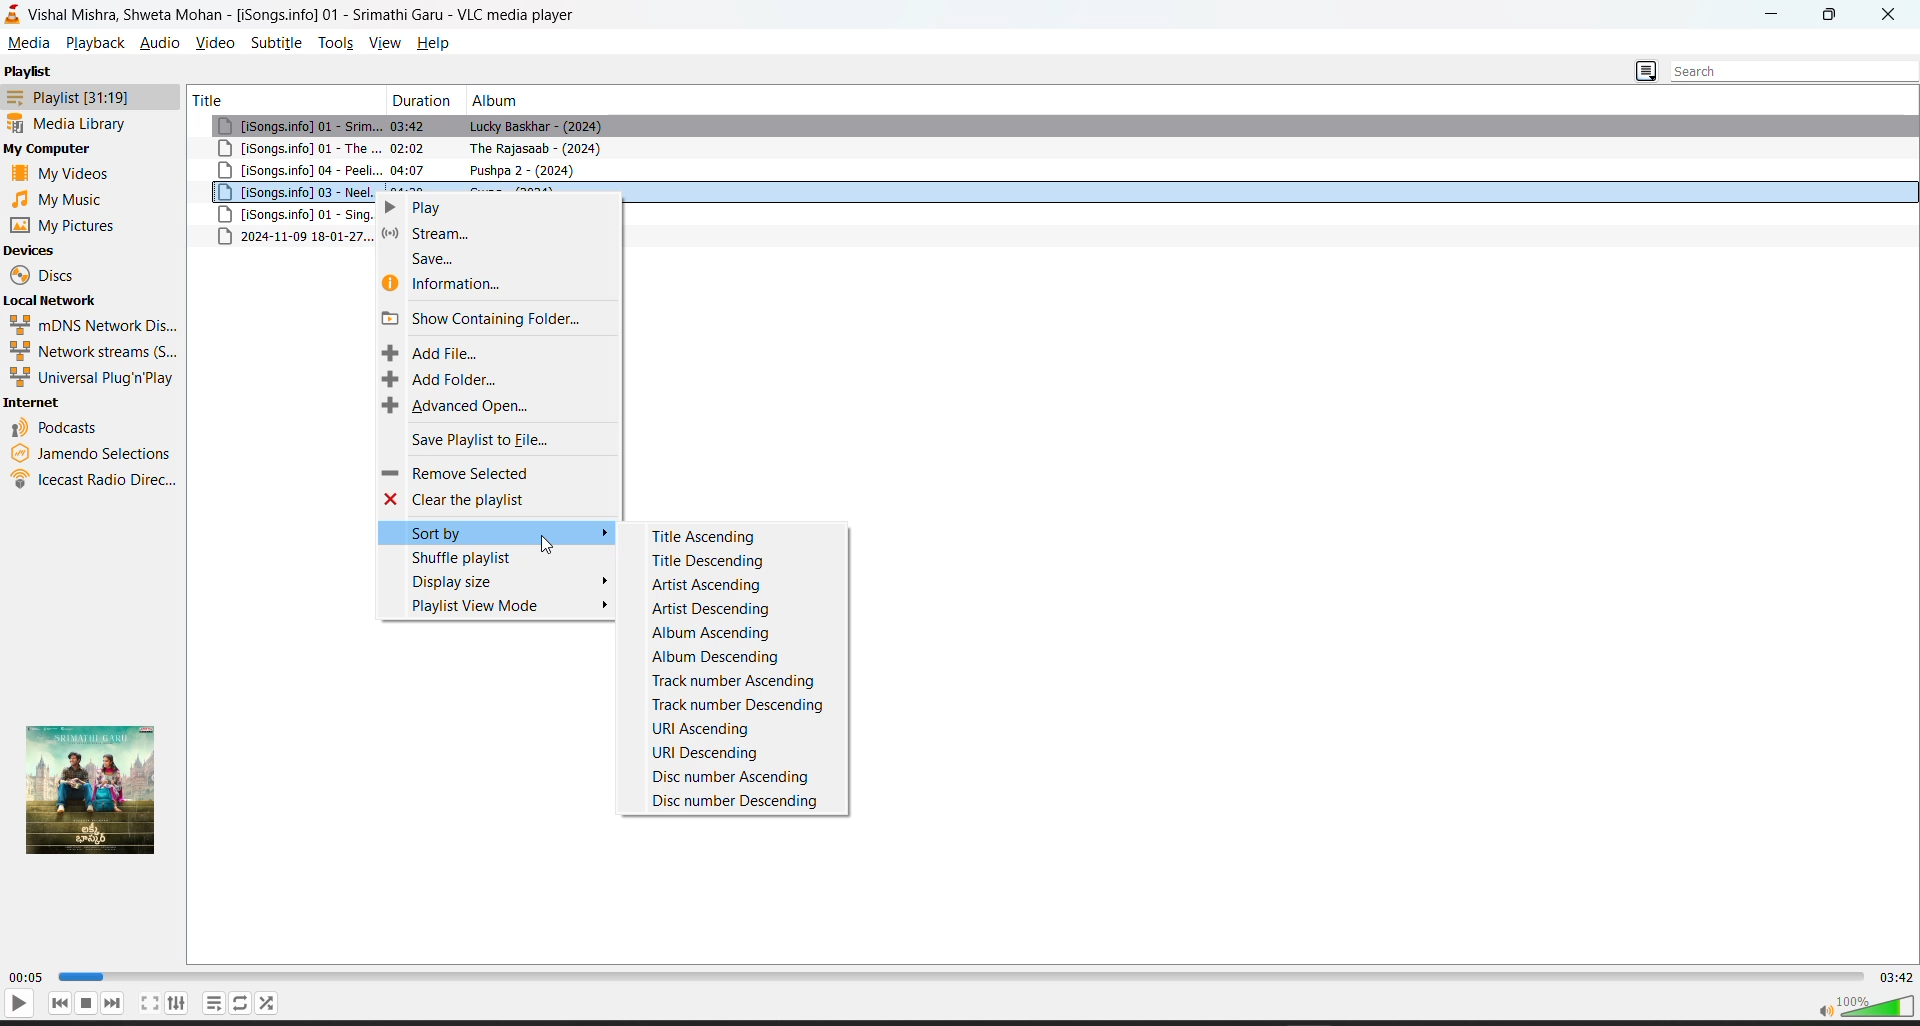  I want to click on help, so click(433, 41).